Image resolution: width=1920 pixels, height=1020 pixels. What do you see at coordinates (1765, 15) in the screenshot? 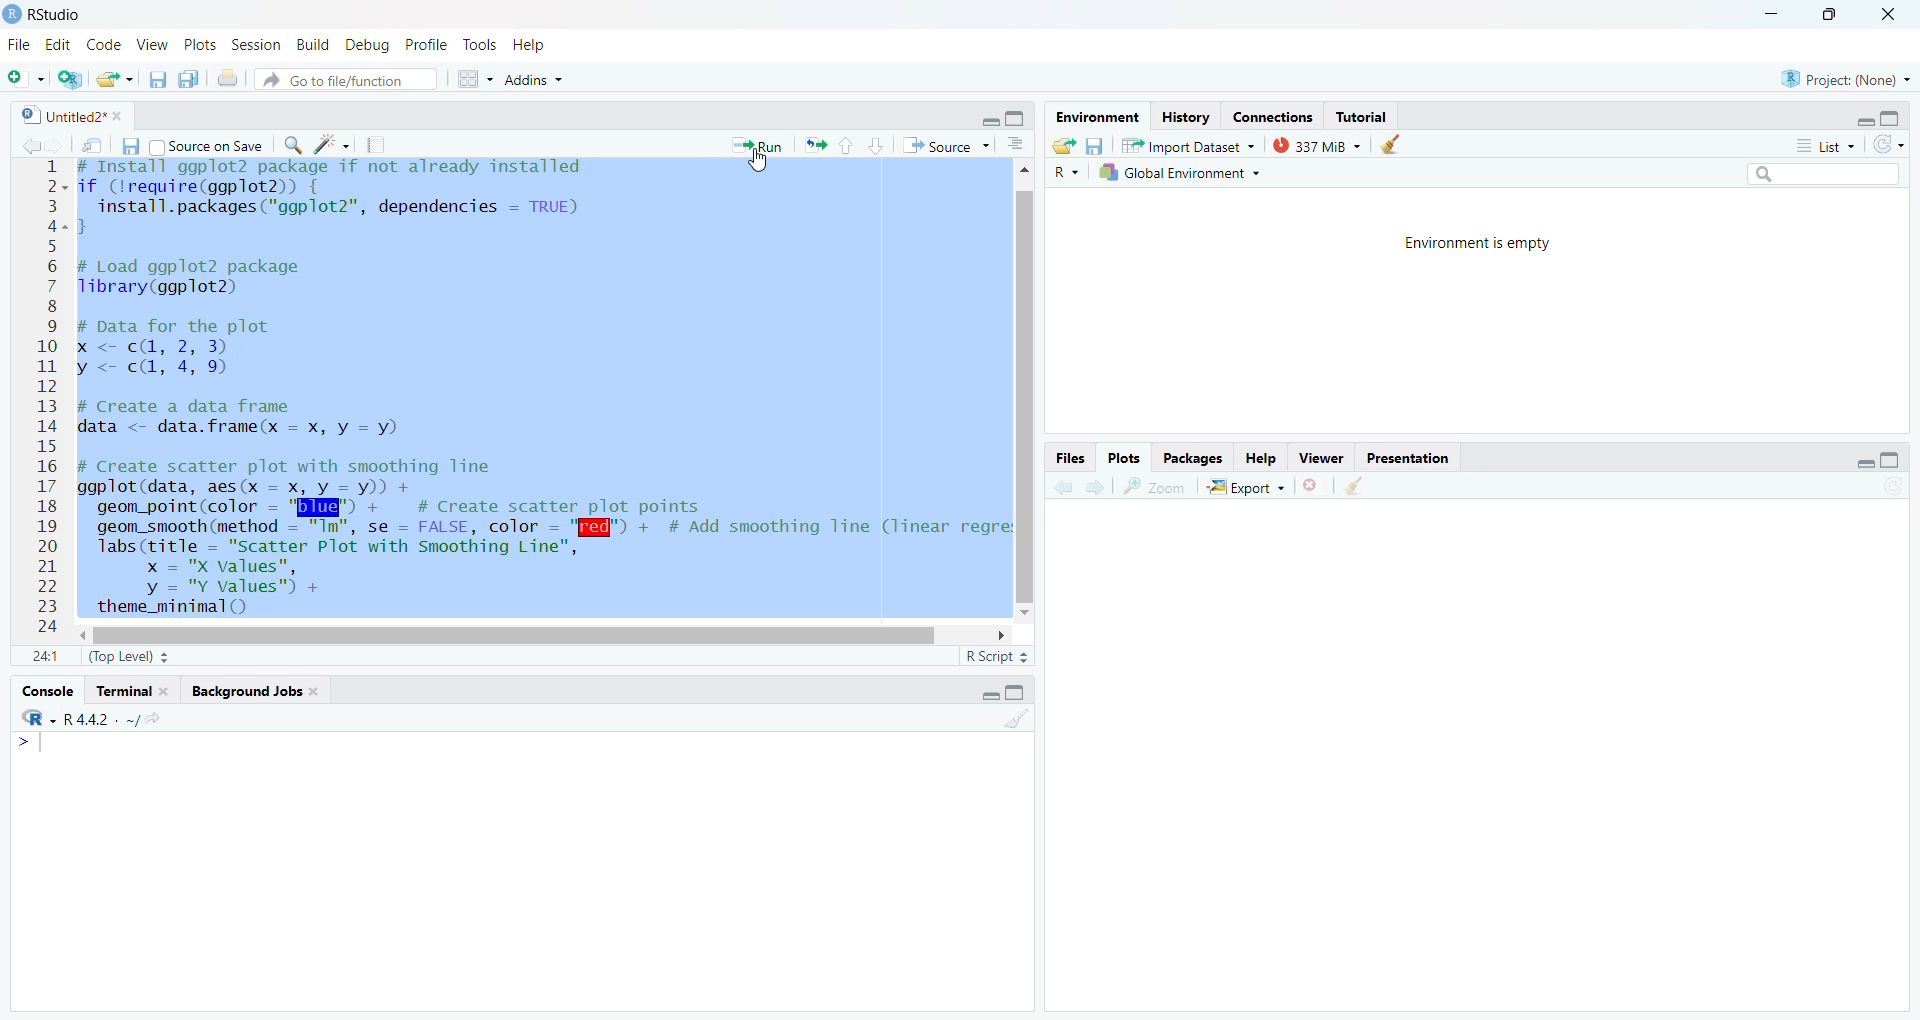
I see `minimize` at bounding box center [1765, 15].